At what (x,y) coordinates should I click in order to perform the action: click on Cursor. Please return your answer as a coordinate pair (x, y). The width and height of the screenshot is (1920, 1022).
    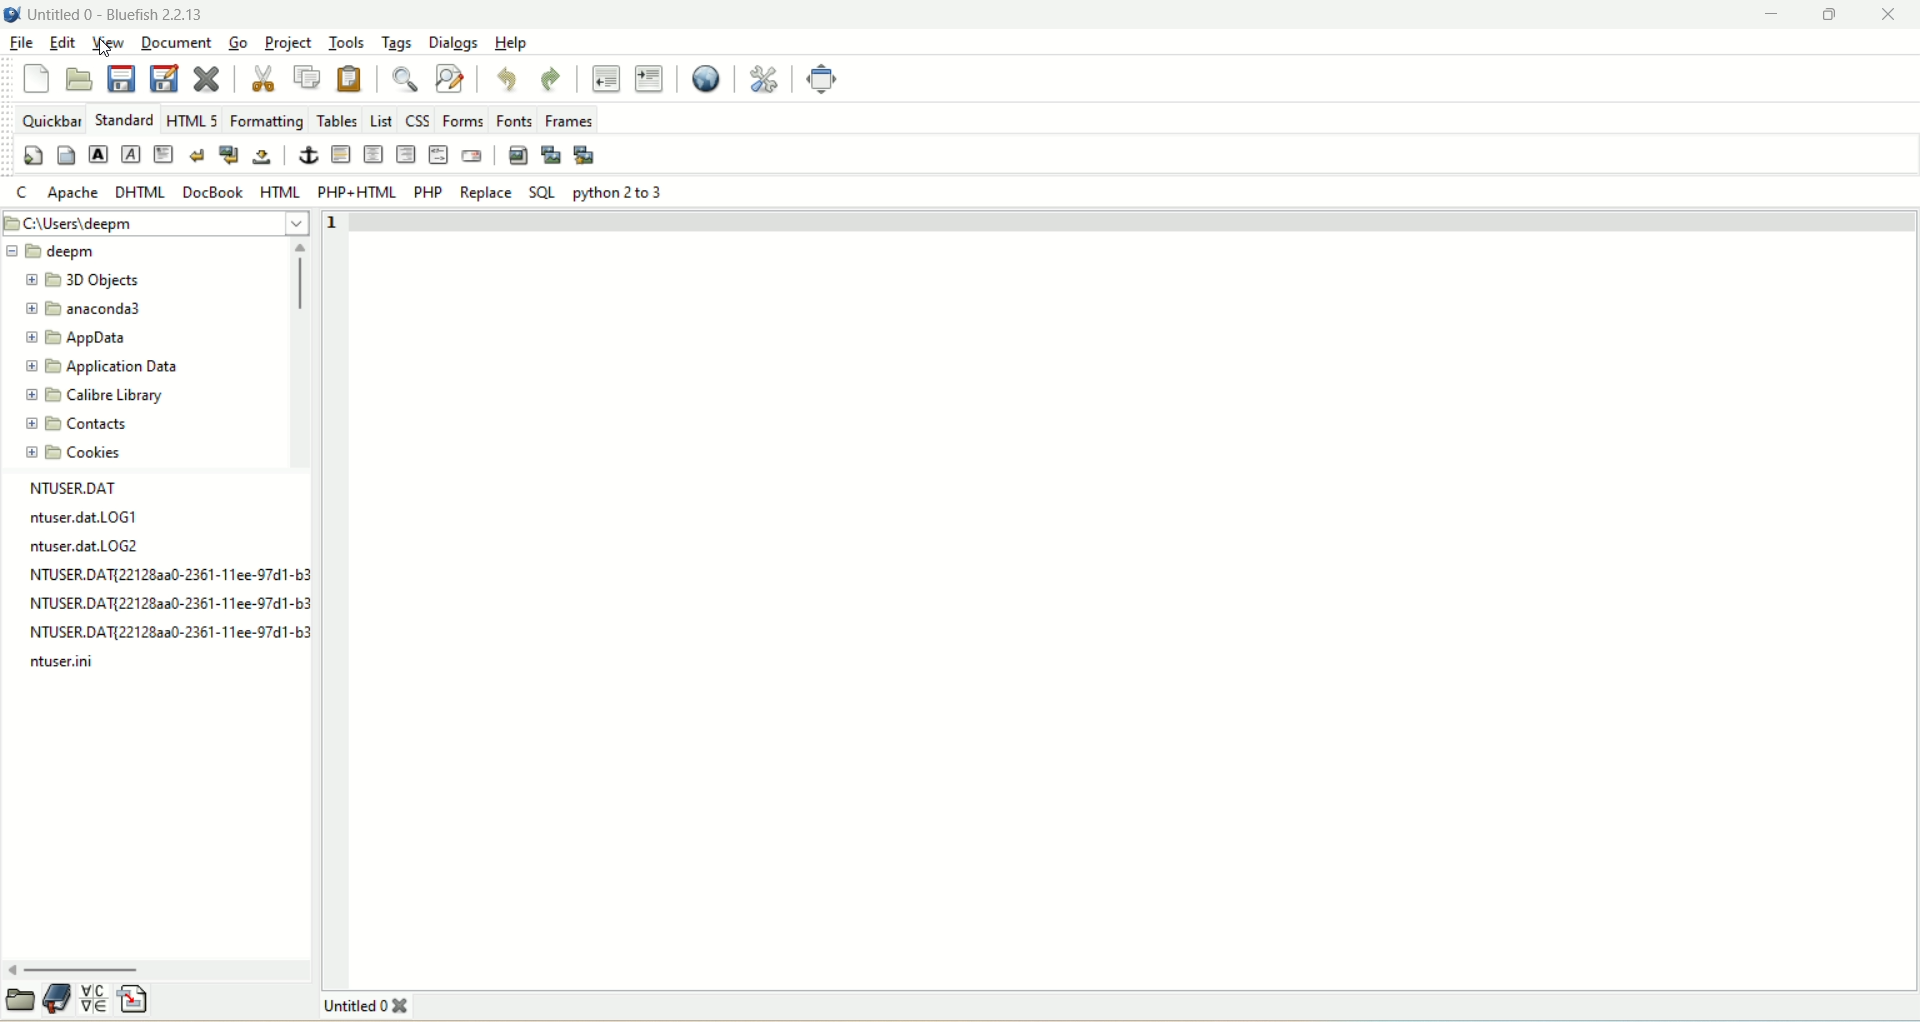
    Looking at the image, I should click on (104, 49).